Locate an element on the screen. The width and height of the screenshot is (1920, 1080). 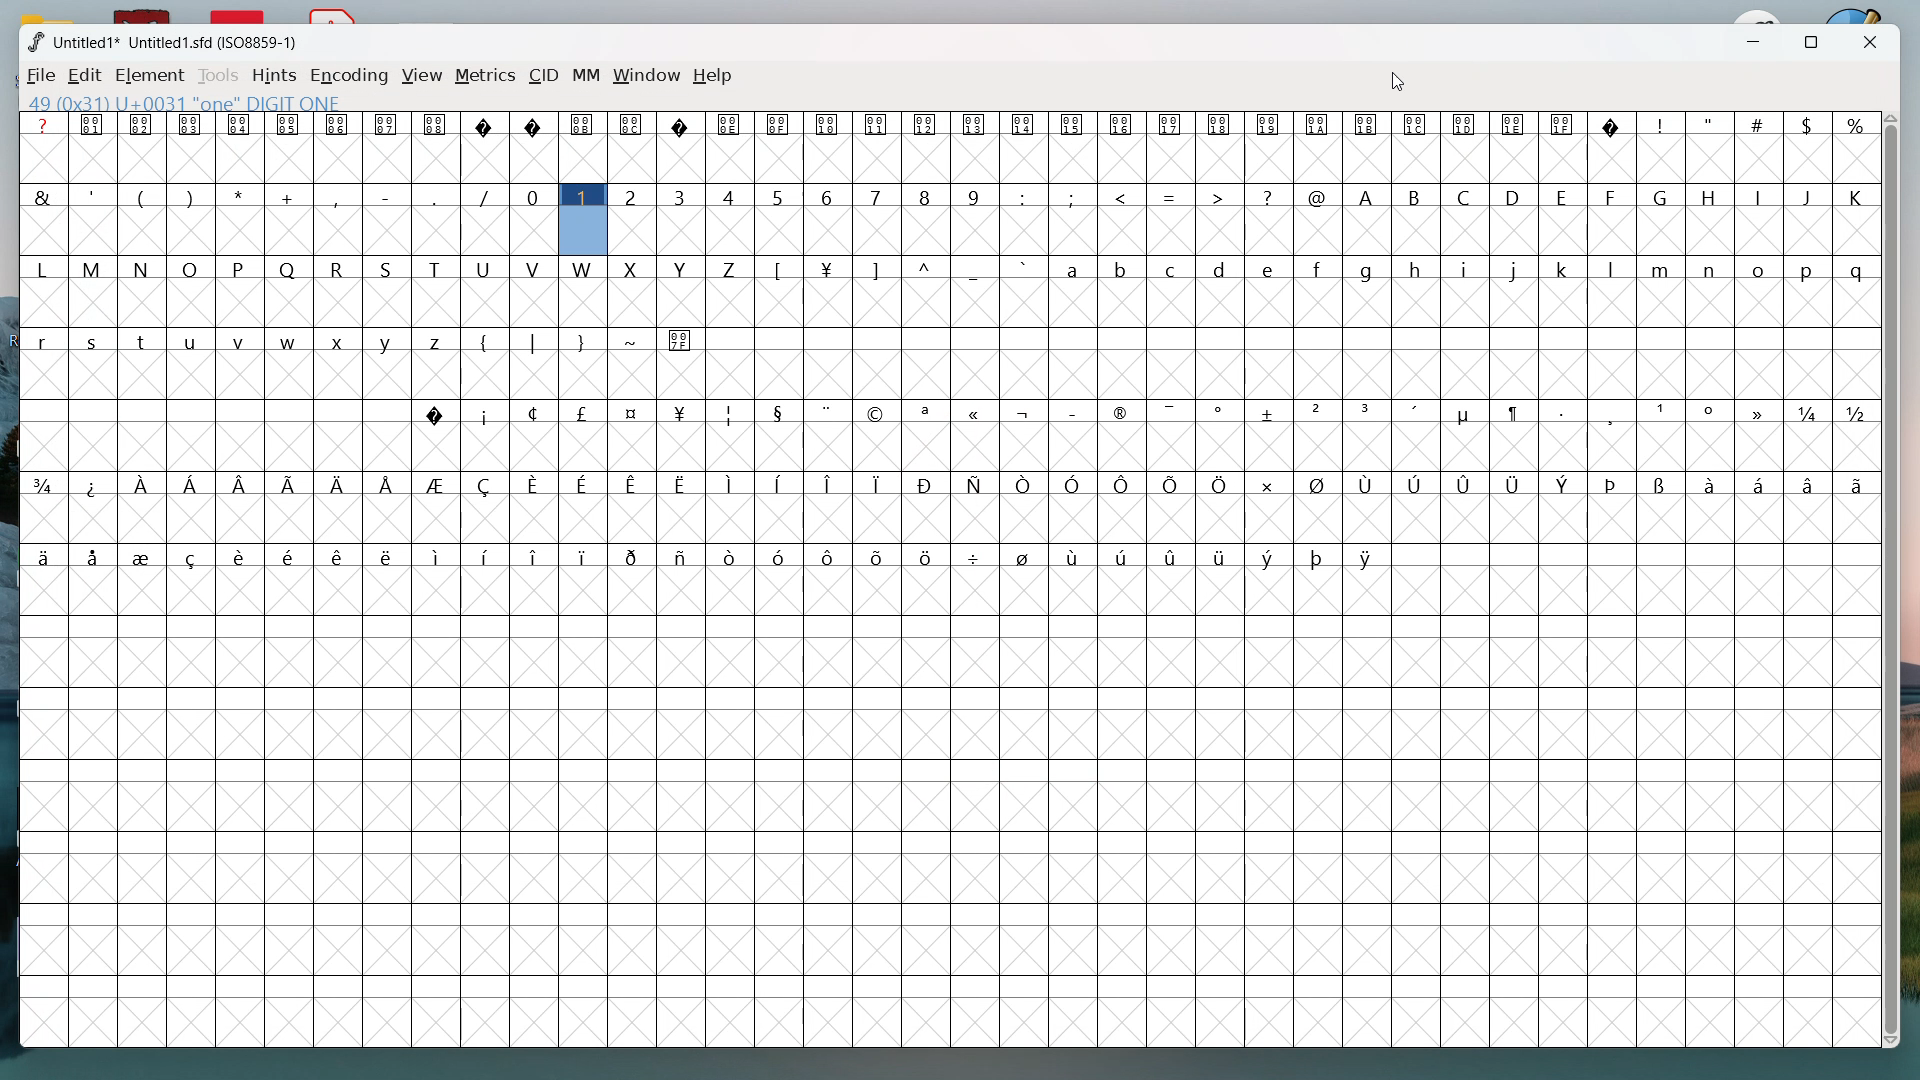
V is located at coordinates (532, 267).